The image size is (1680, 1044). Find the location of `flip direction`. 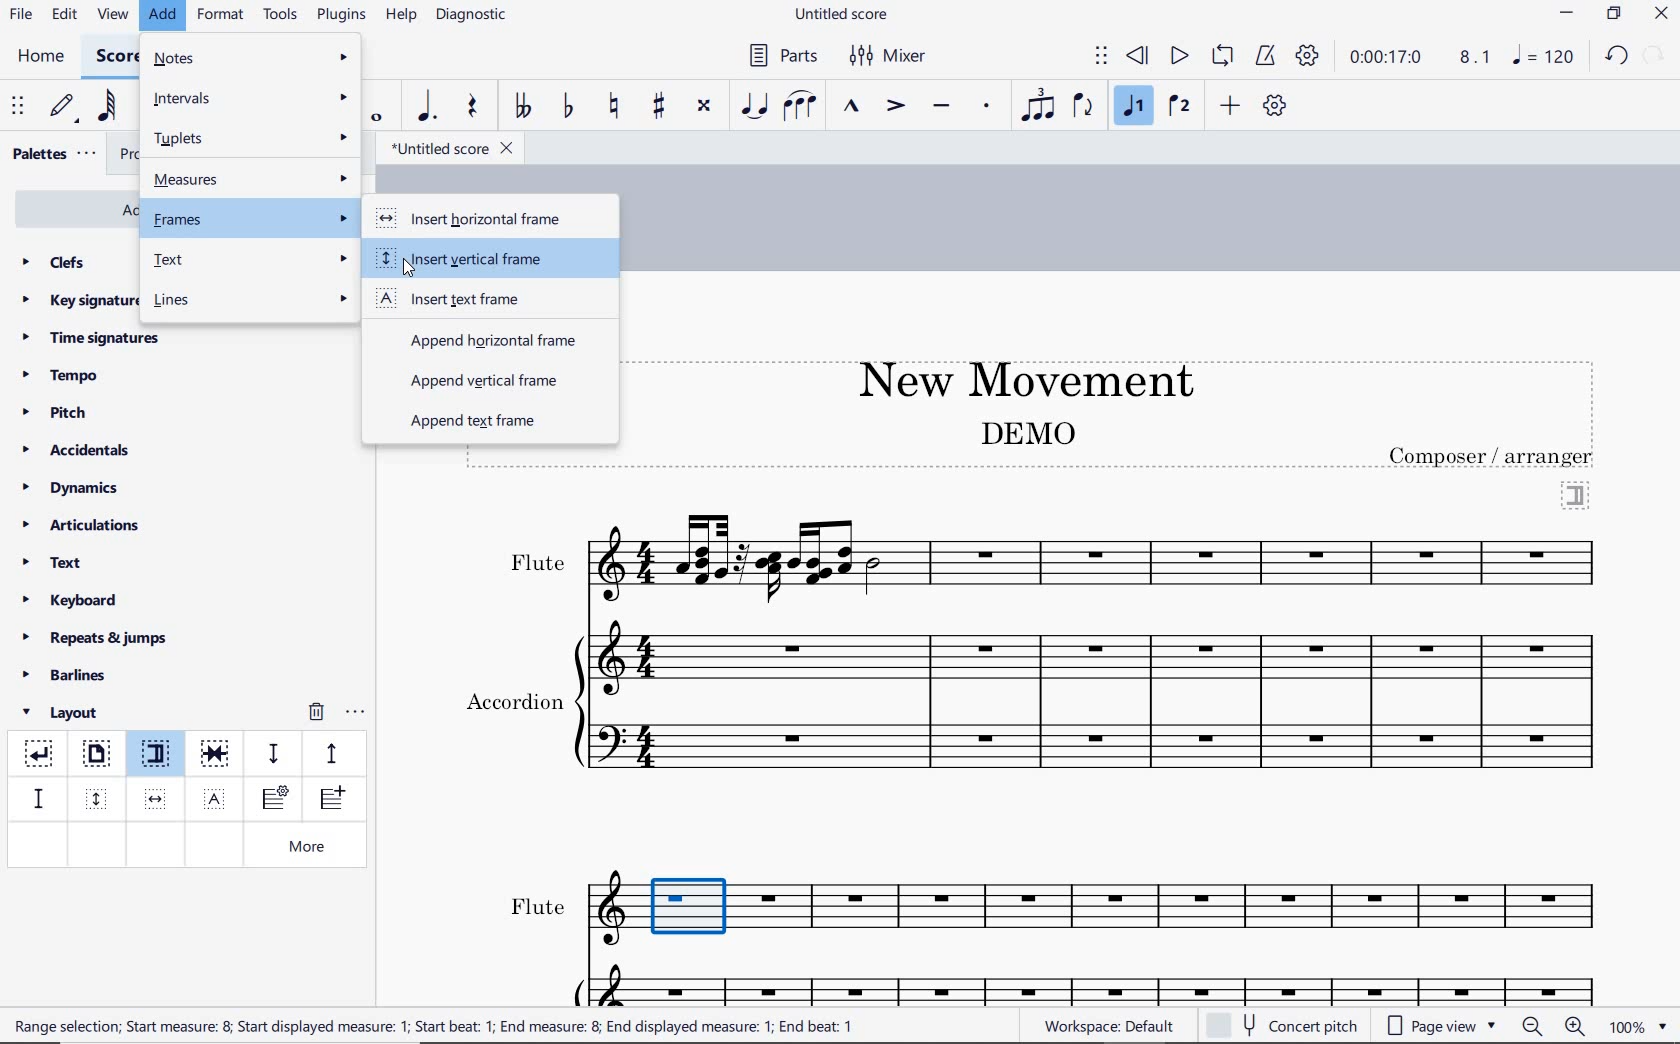

flip direction is located at coordinates (1084, 104).